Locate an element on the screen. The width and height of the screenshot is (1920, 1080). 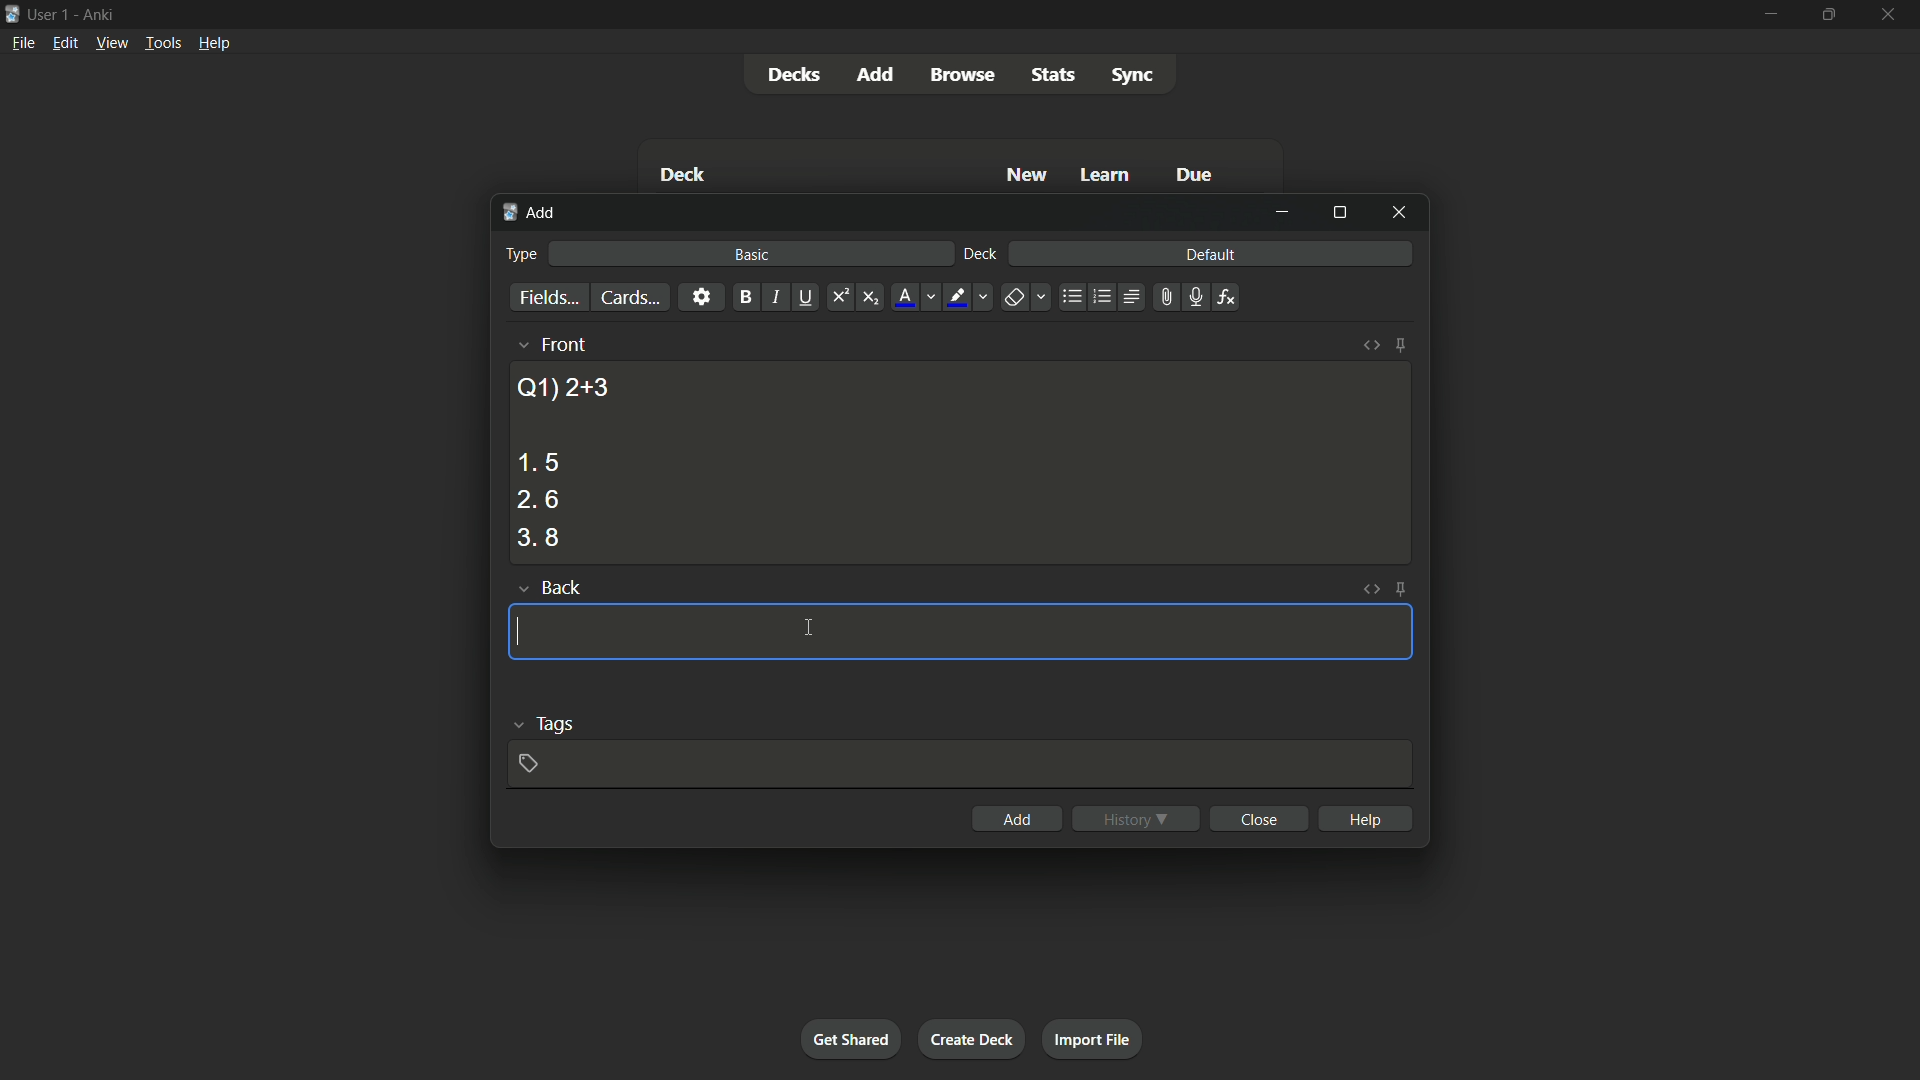
edit menu is located at coordinates (66, 42).